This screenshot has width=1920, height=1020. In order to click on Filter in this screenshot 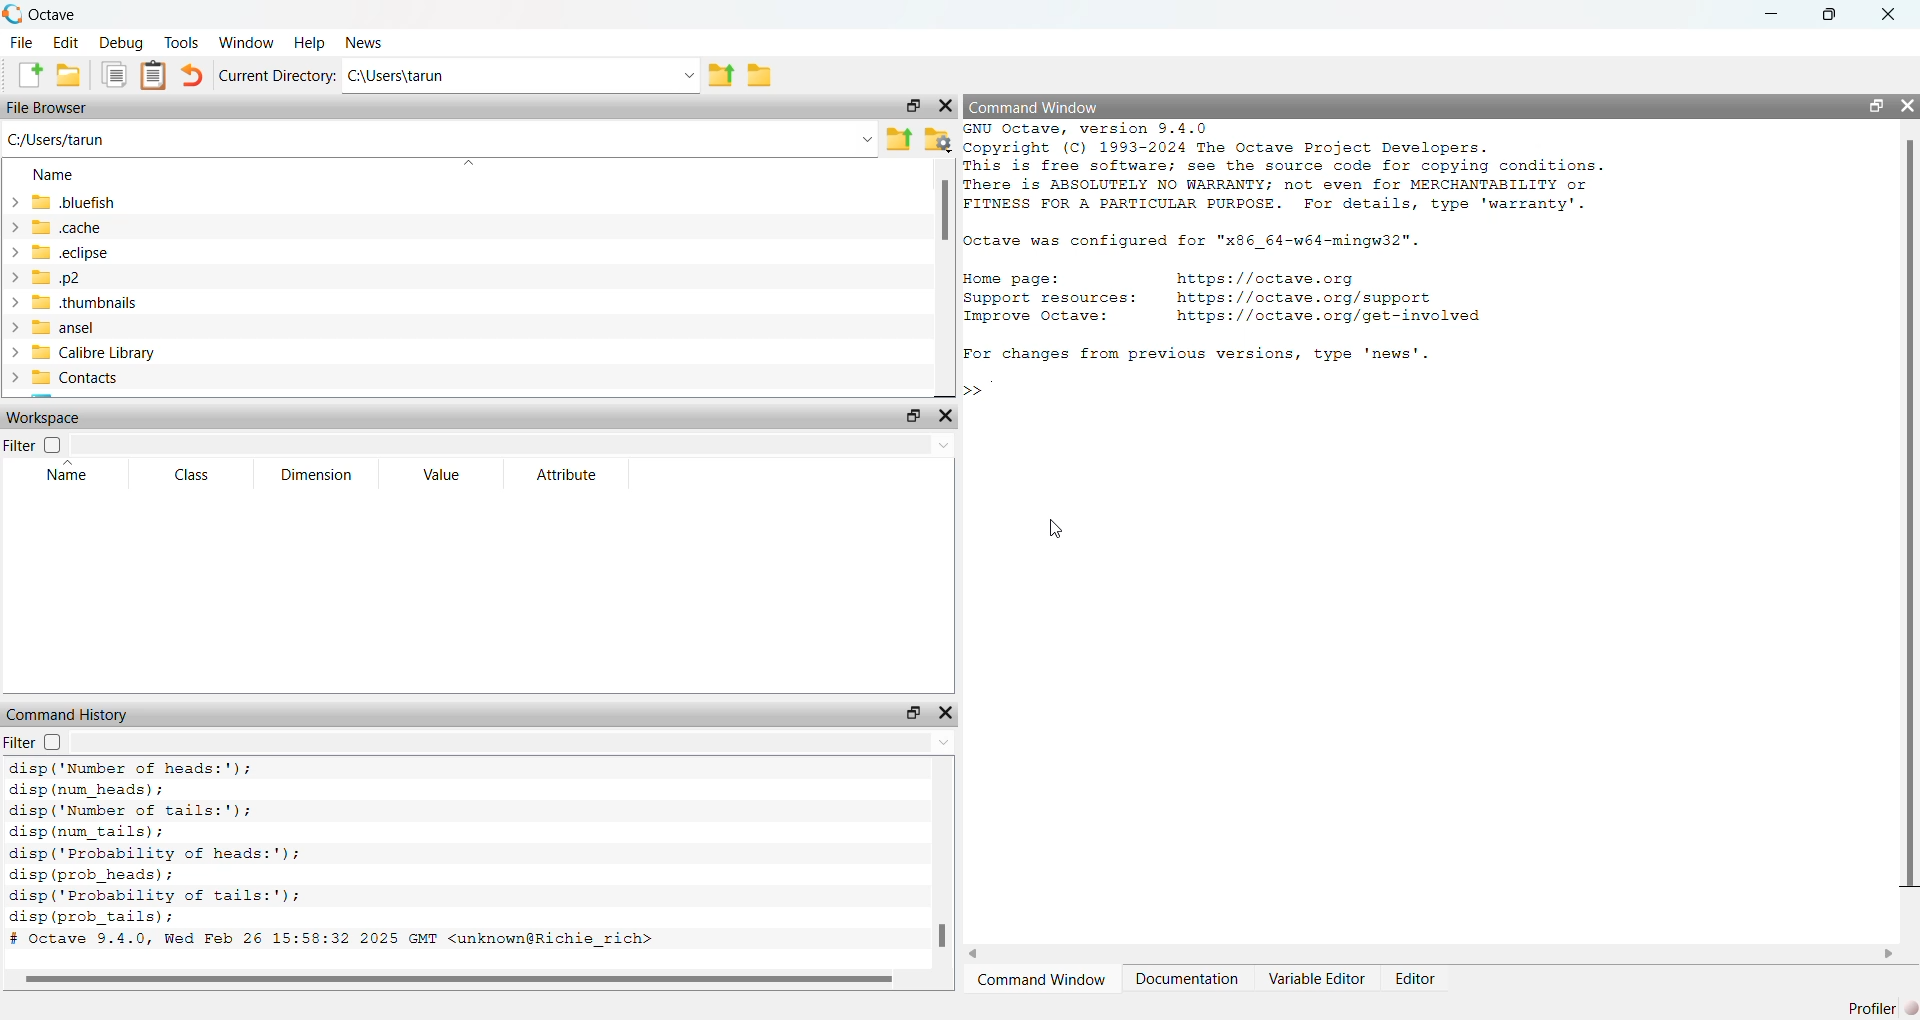, I will do `click(33, 741)`.